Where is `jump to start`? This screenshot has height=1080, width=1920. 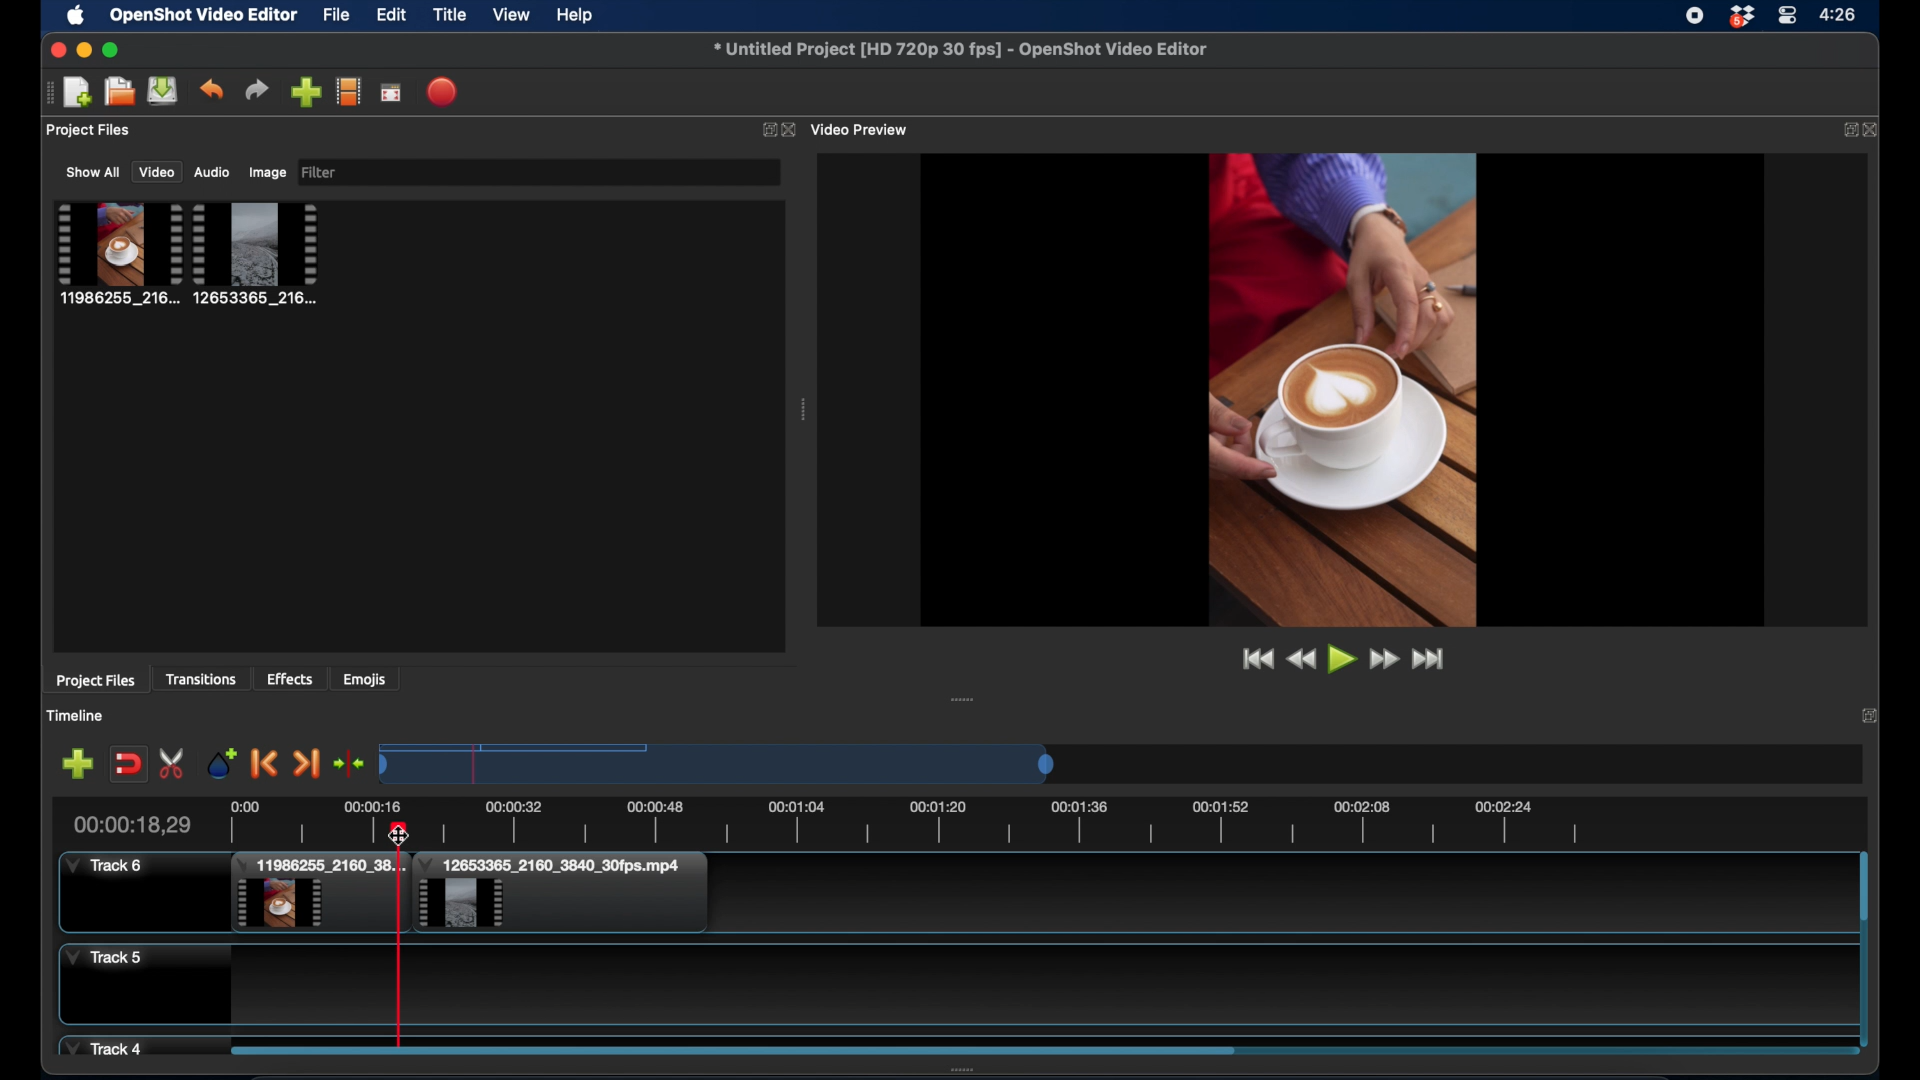
jump to start is located at coordinates (1254, 658).